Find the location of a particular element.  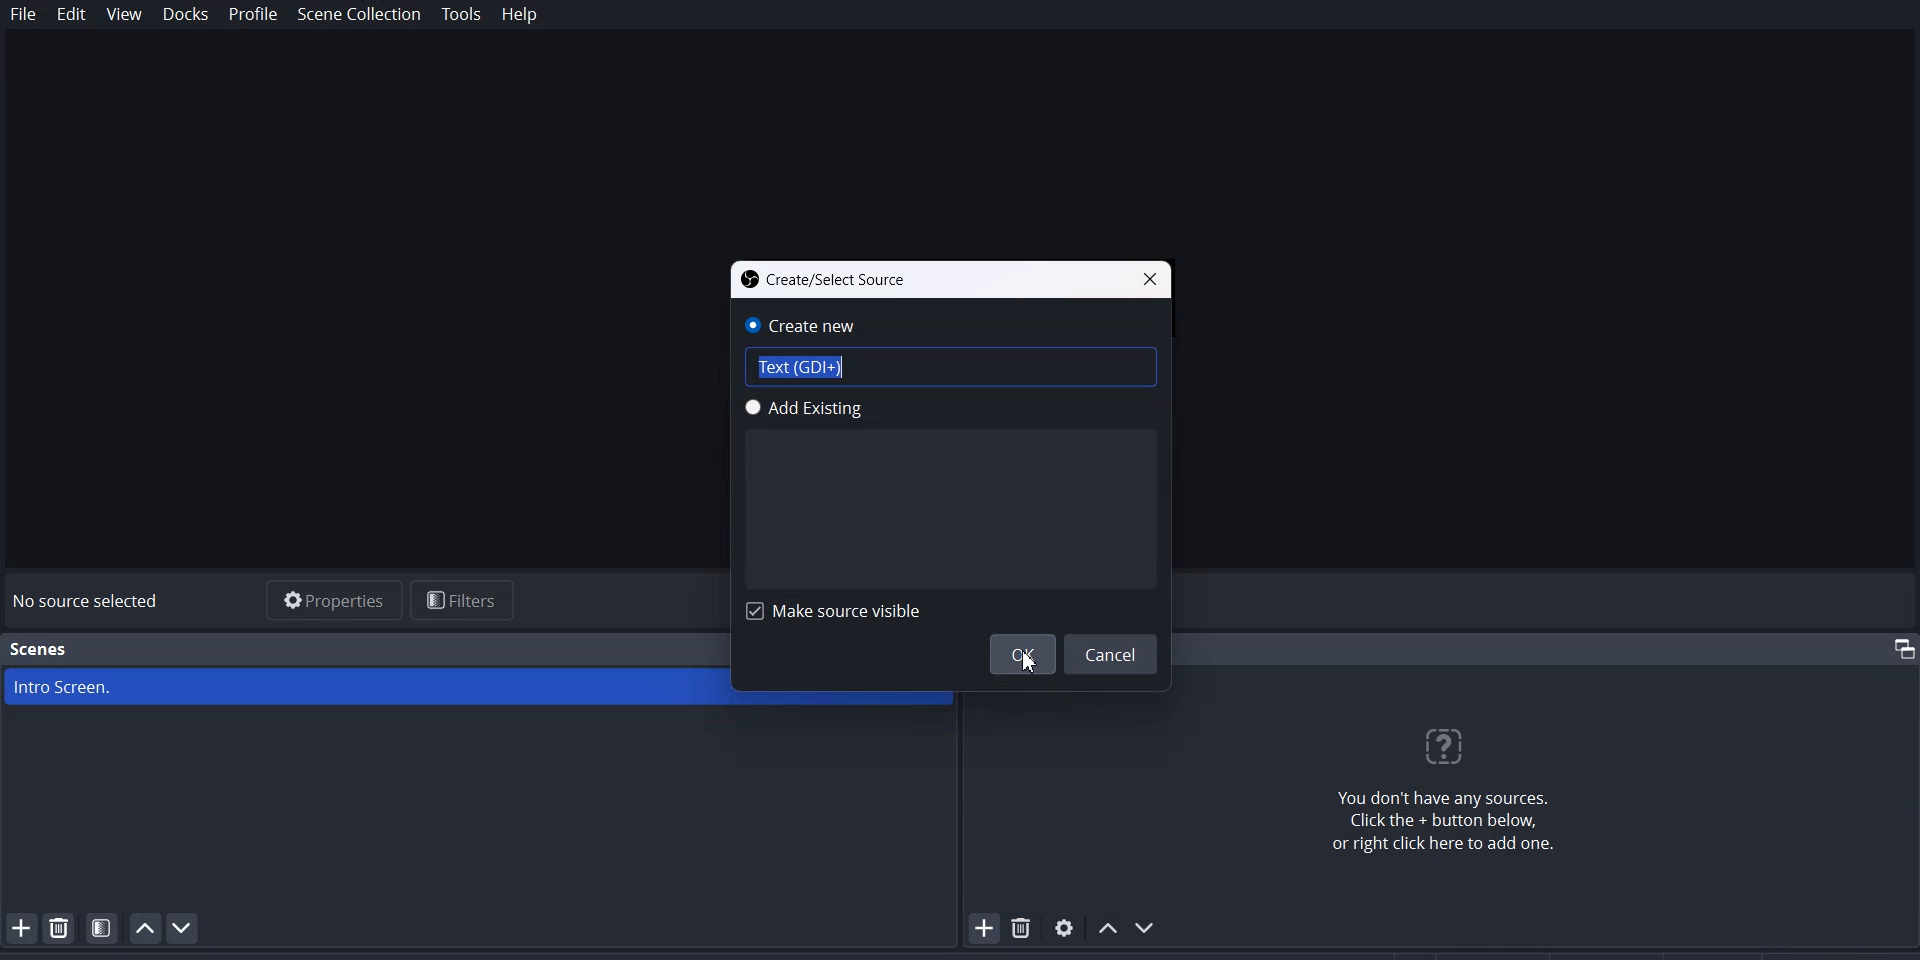

Docks is located at coordinates (185, 15).